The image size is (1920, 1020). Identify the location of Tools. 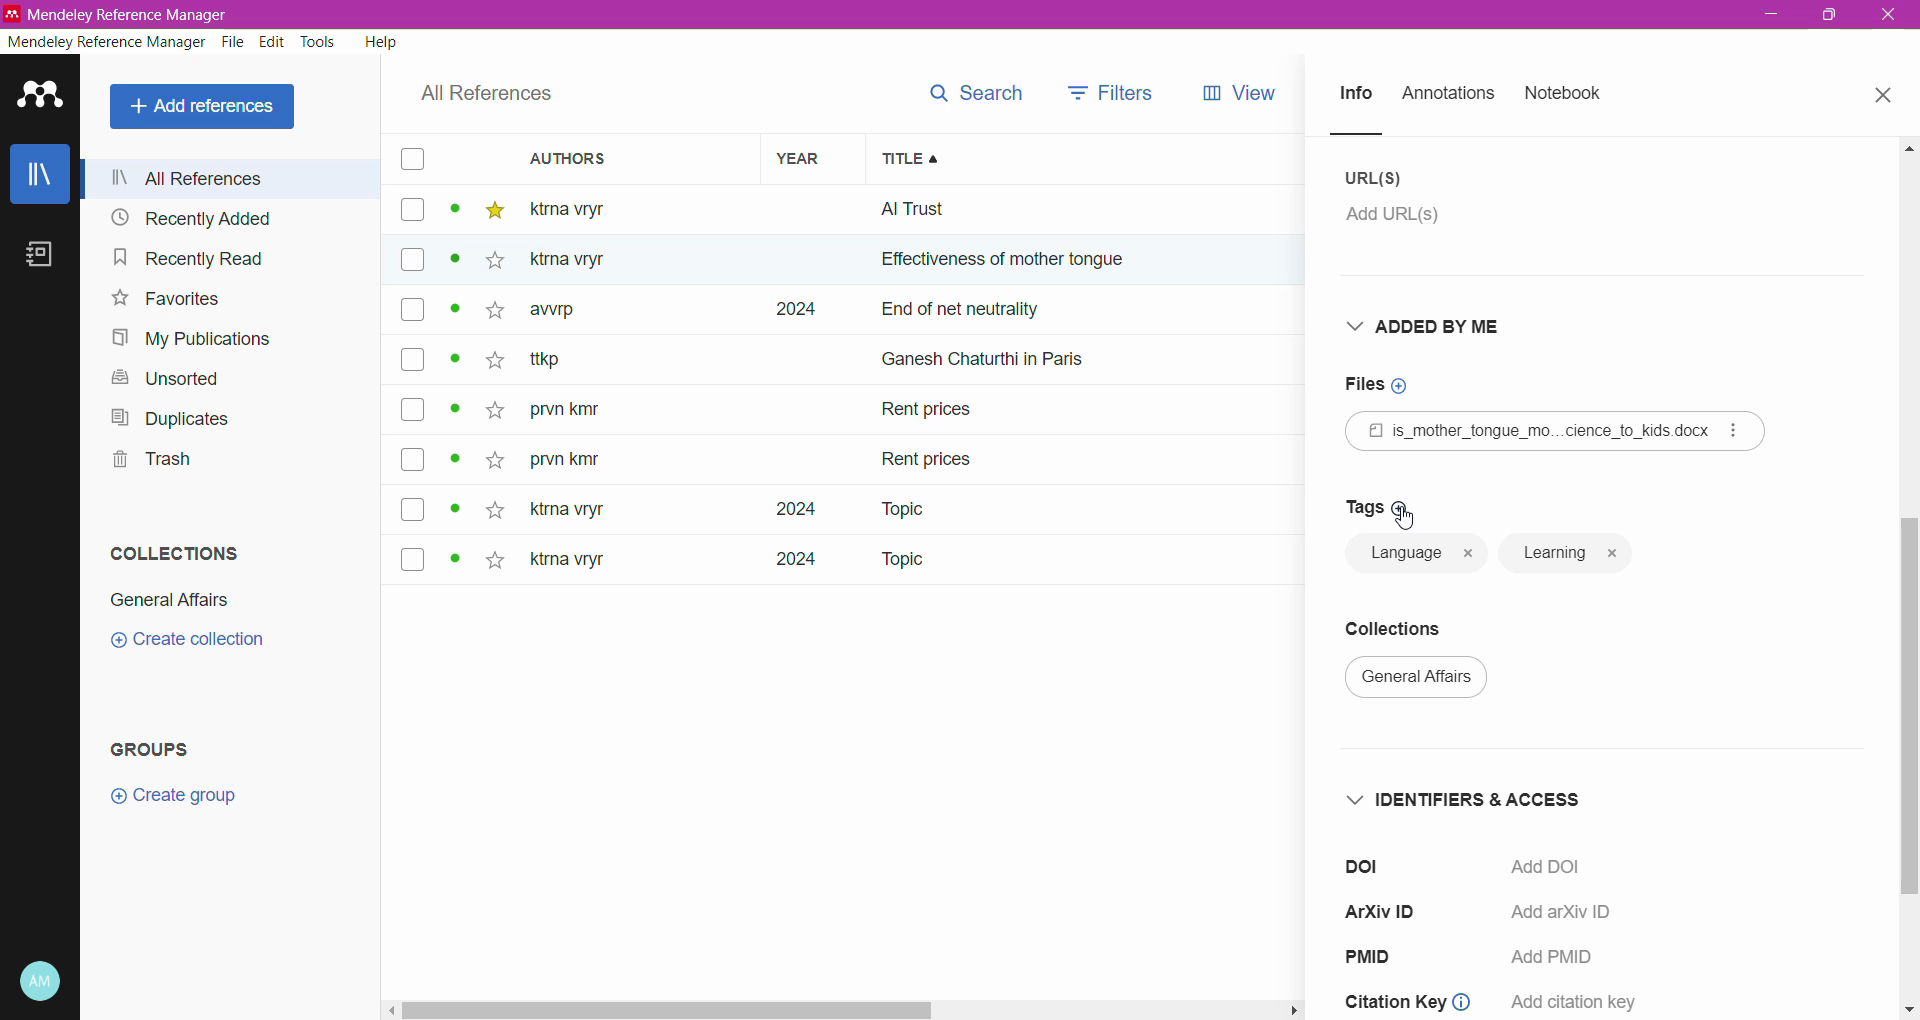
(320, 42).